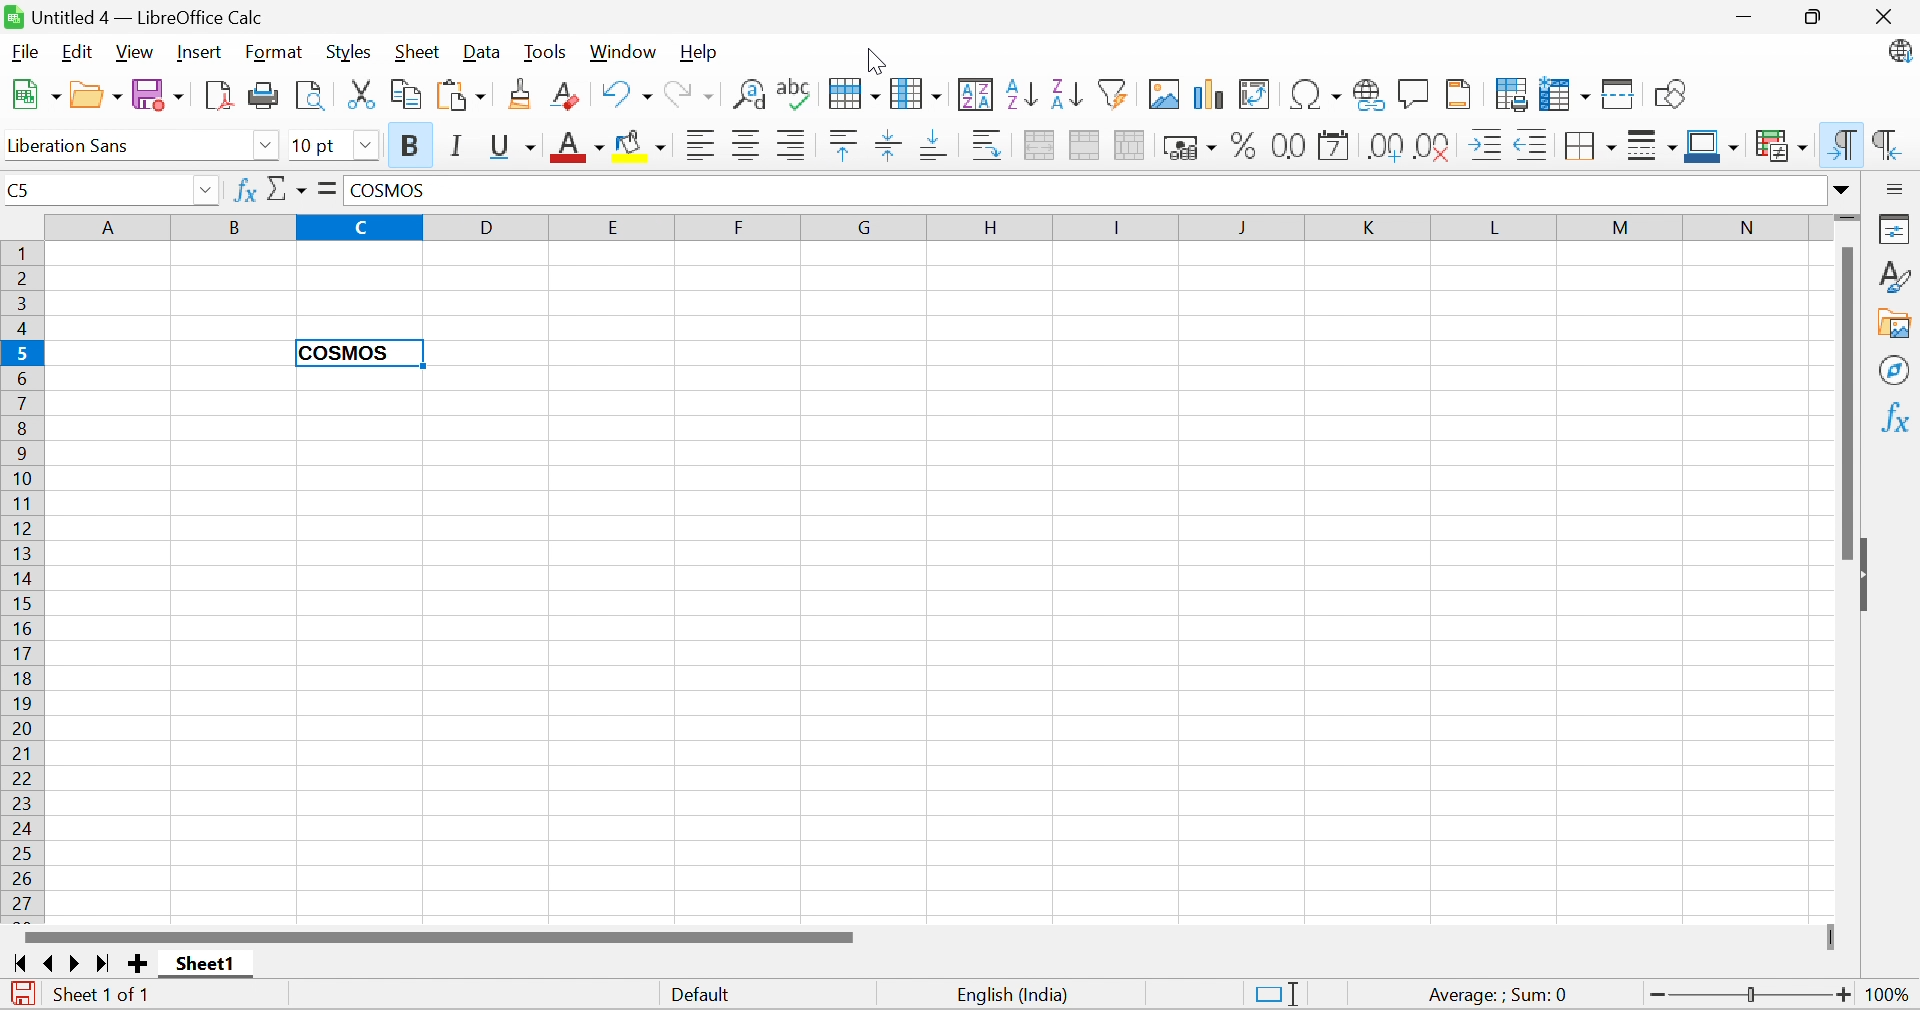  What do you see at coordinates (700, 146) in the screenshot?
I see `Align Left` at bounding box center [700, 146].